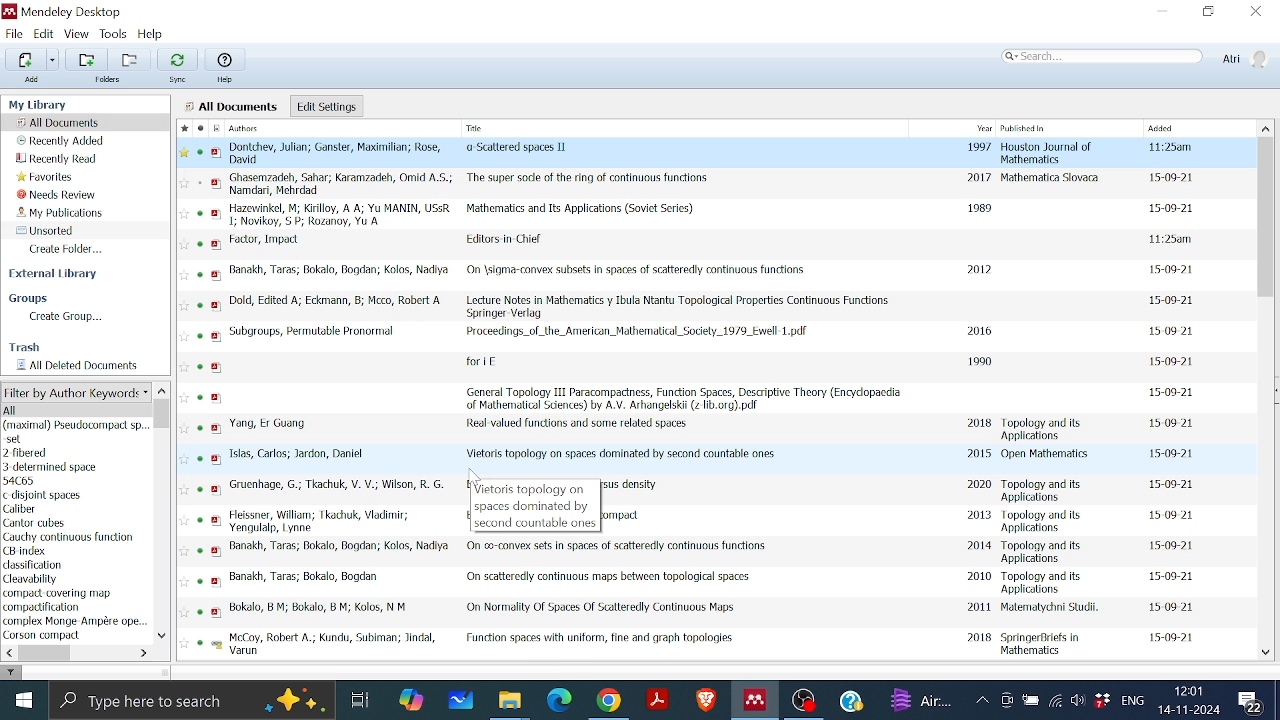 Image resolution: width=1280 pixels, height=720 pixels. Describe the element at coordinates (605, 607) in the screenshot. I see `Title` at that location.